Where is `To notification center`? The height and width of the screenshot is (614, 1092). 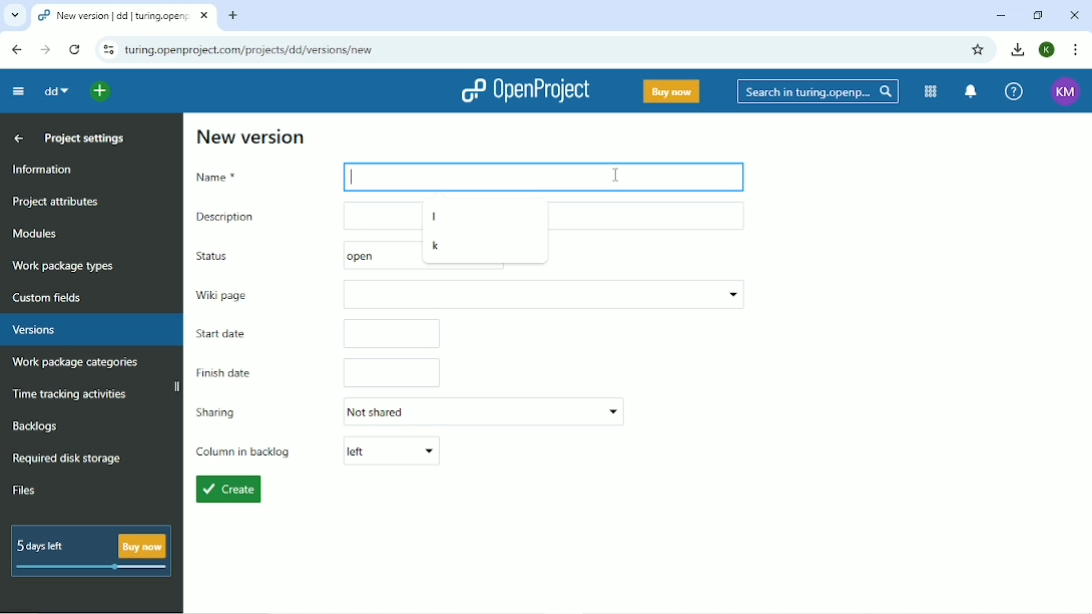 To notification center is located at coordinates (971, 91).